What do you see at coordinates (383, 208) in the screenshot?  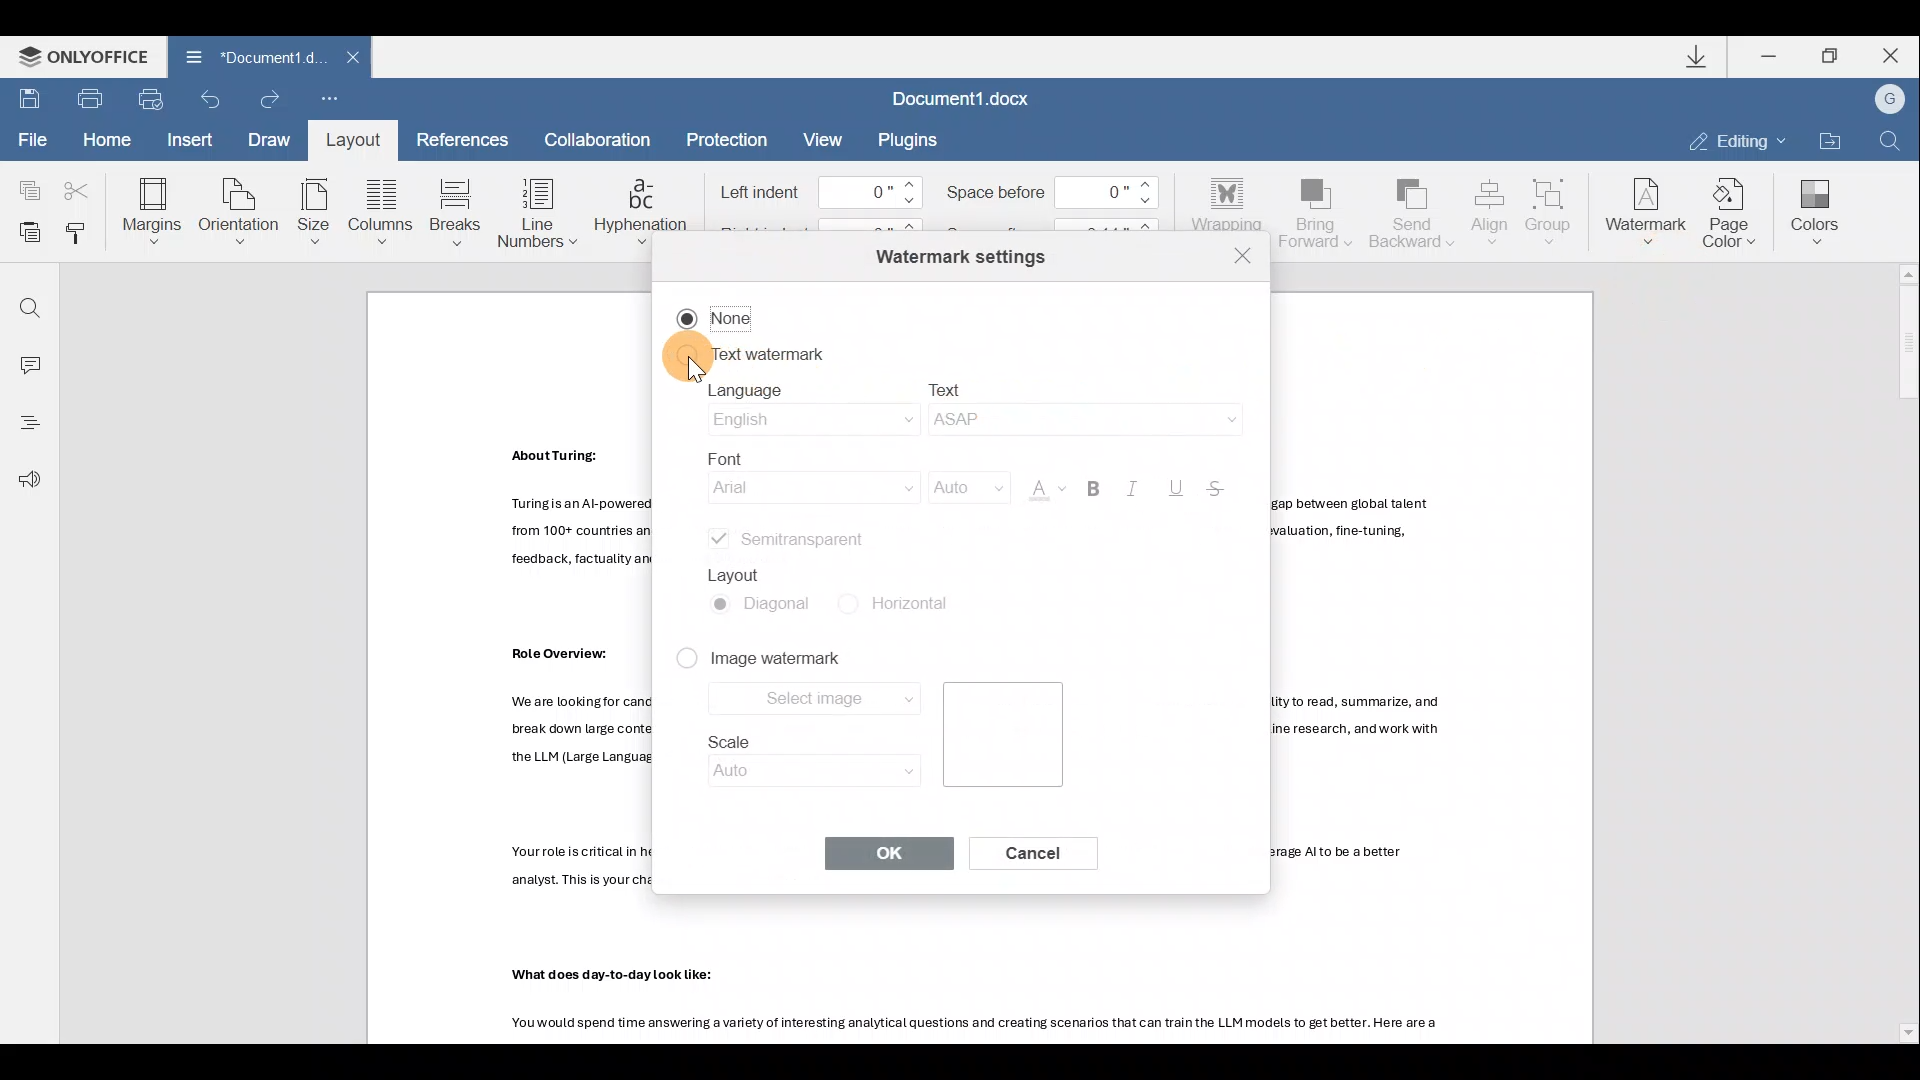 I see `Columns` at bounding box center [383, 208].